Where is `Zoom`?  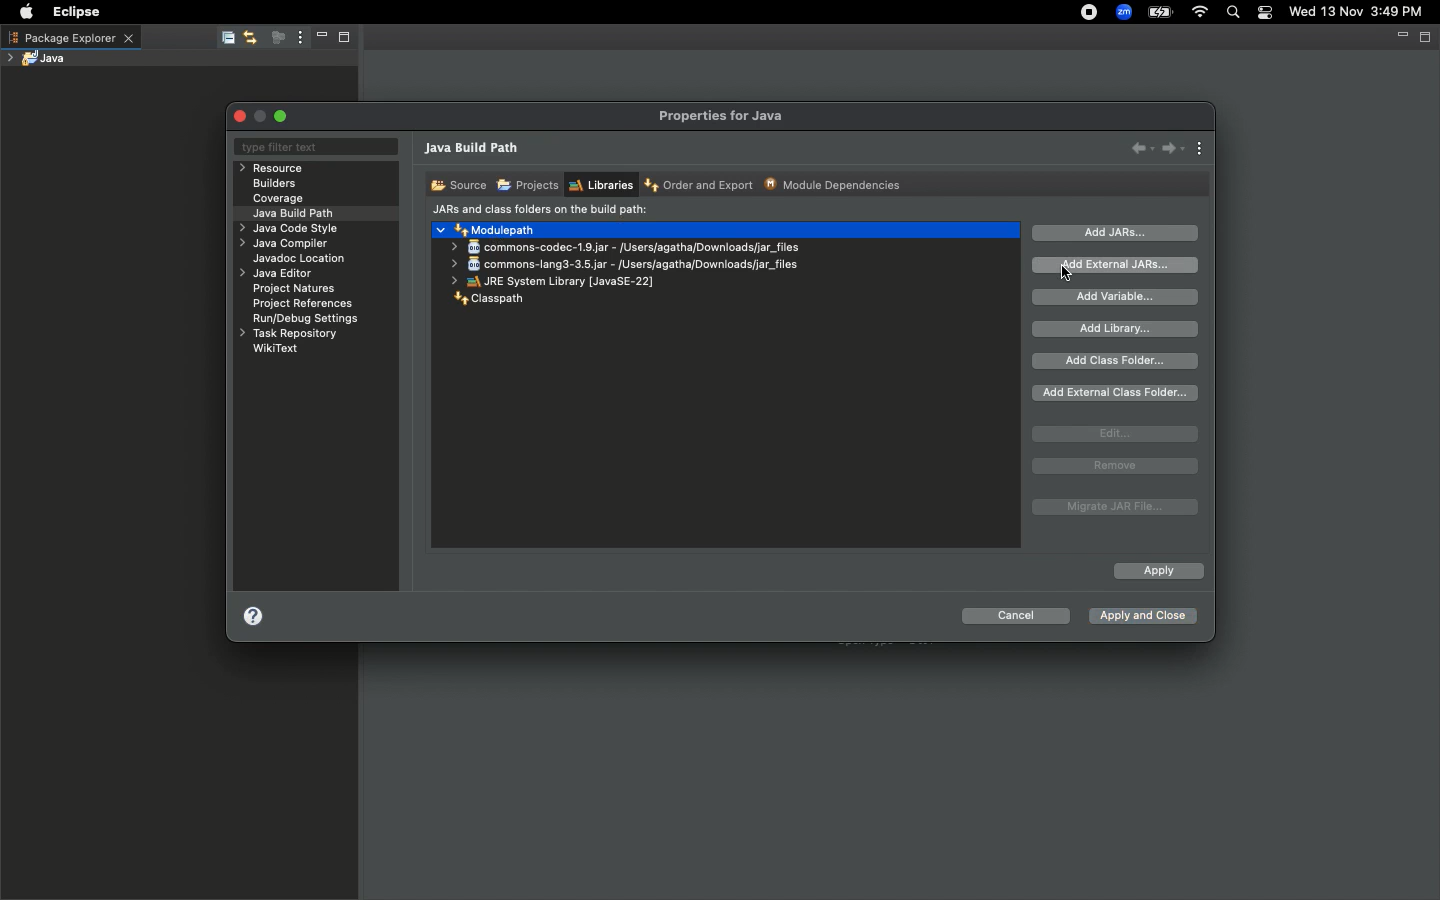
Zoom is located at coordinates (1125, 12).